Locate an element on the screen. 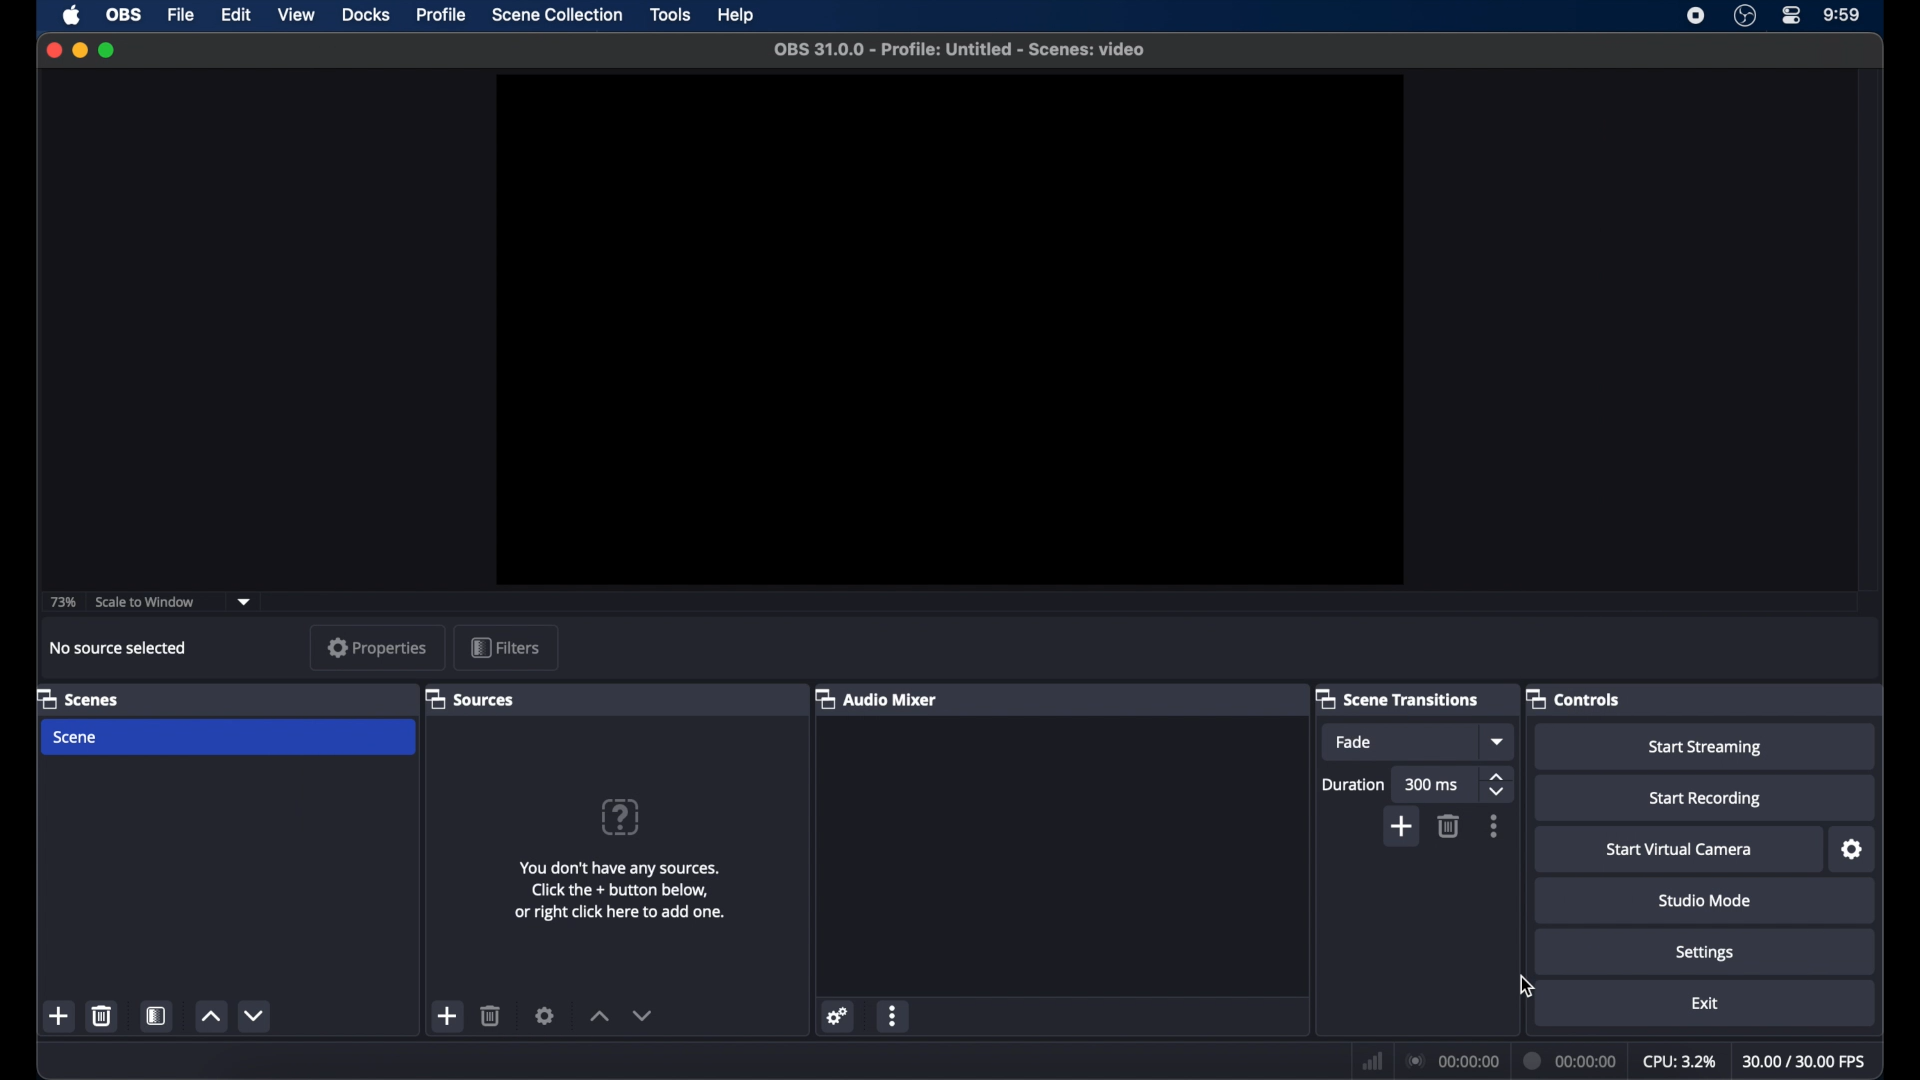  preview is located at coordinates (949, 330).